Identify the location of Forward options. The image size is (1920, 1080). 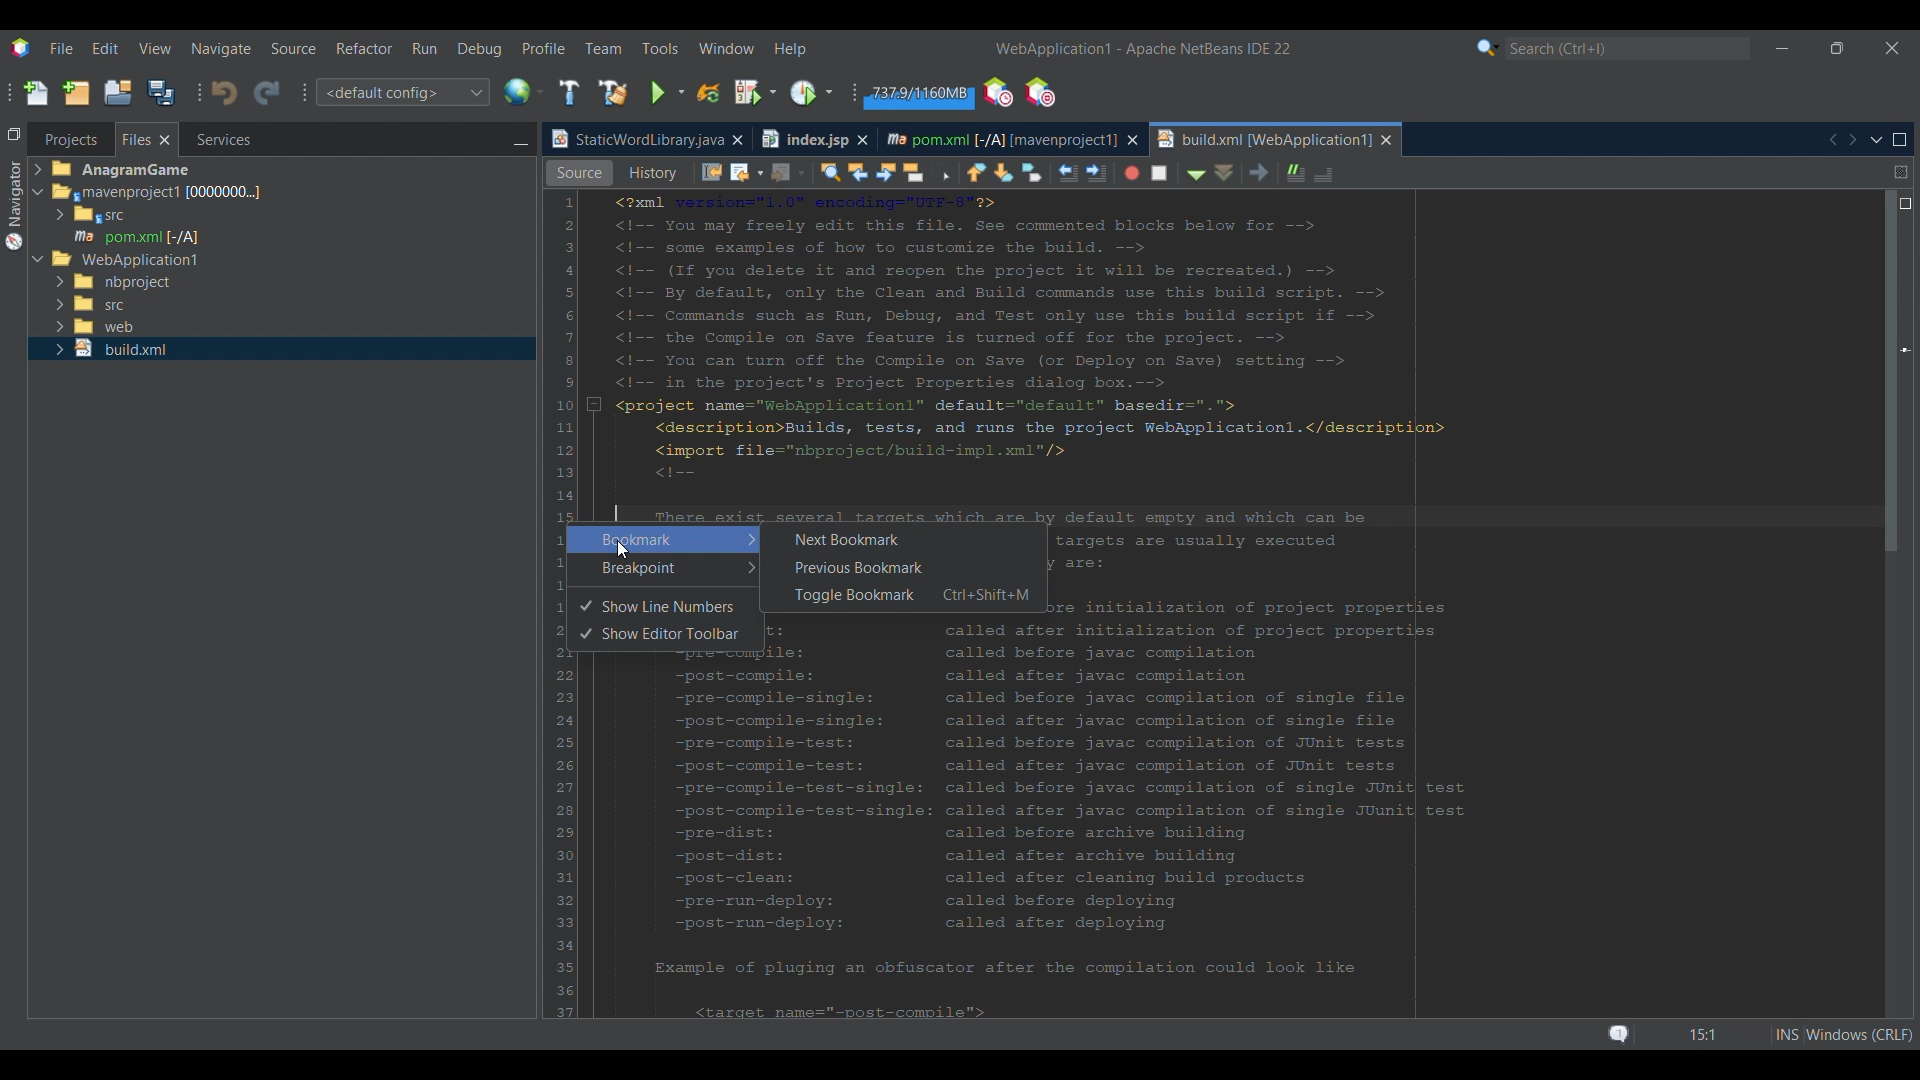
(962, 172).